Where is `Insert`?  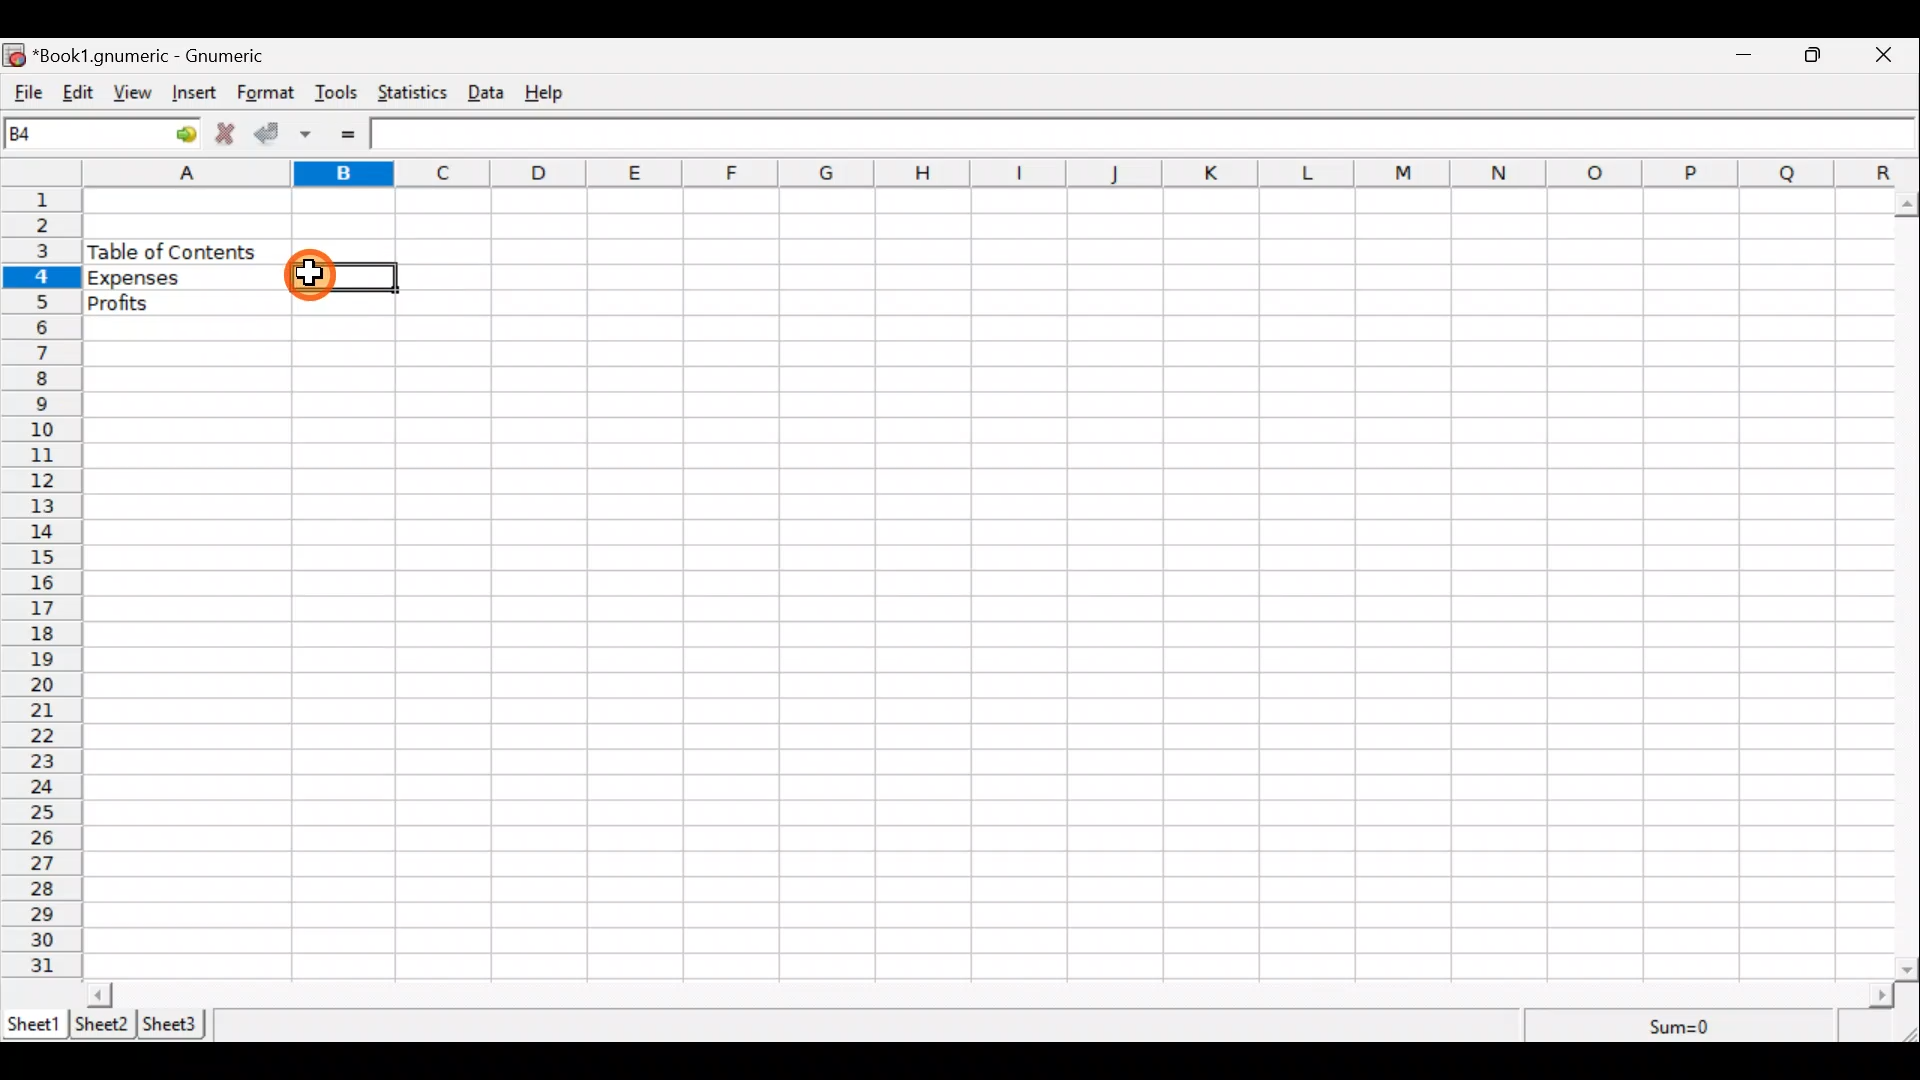 Insert is located at coordinates (197, 95).